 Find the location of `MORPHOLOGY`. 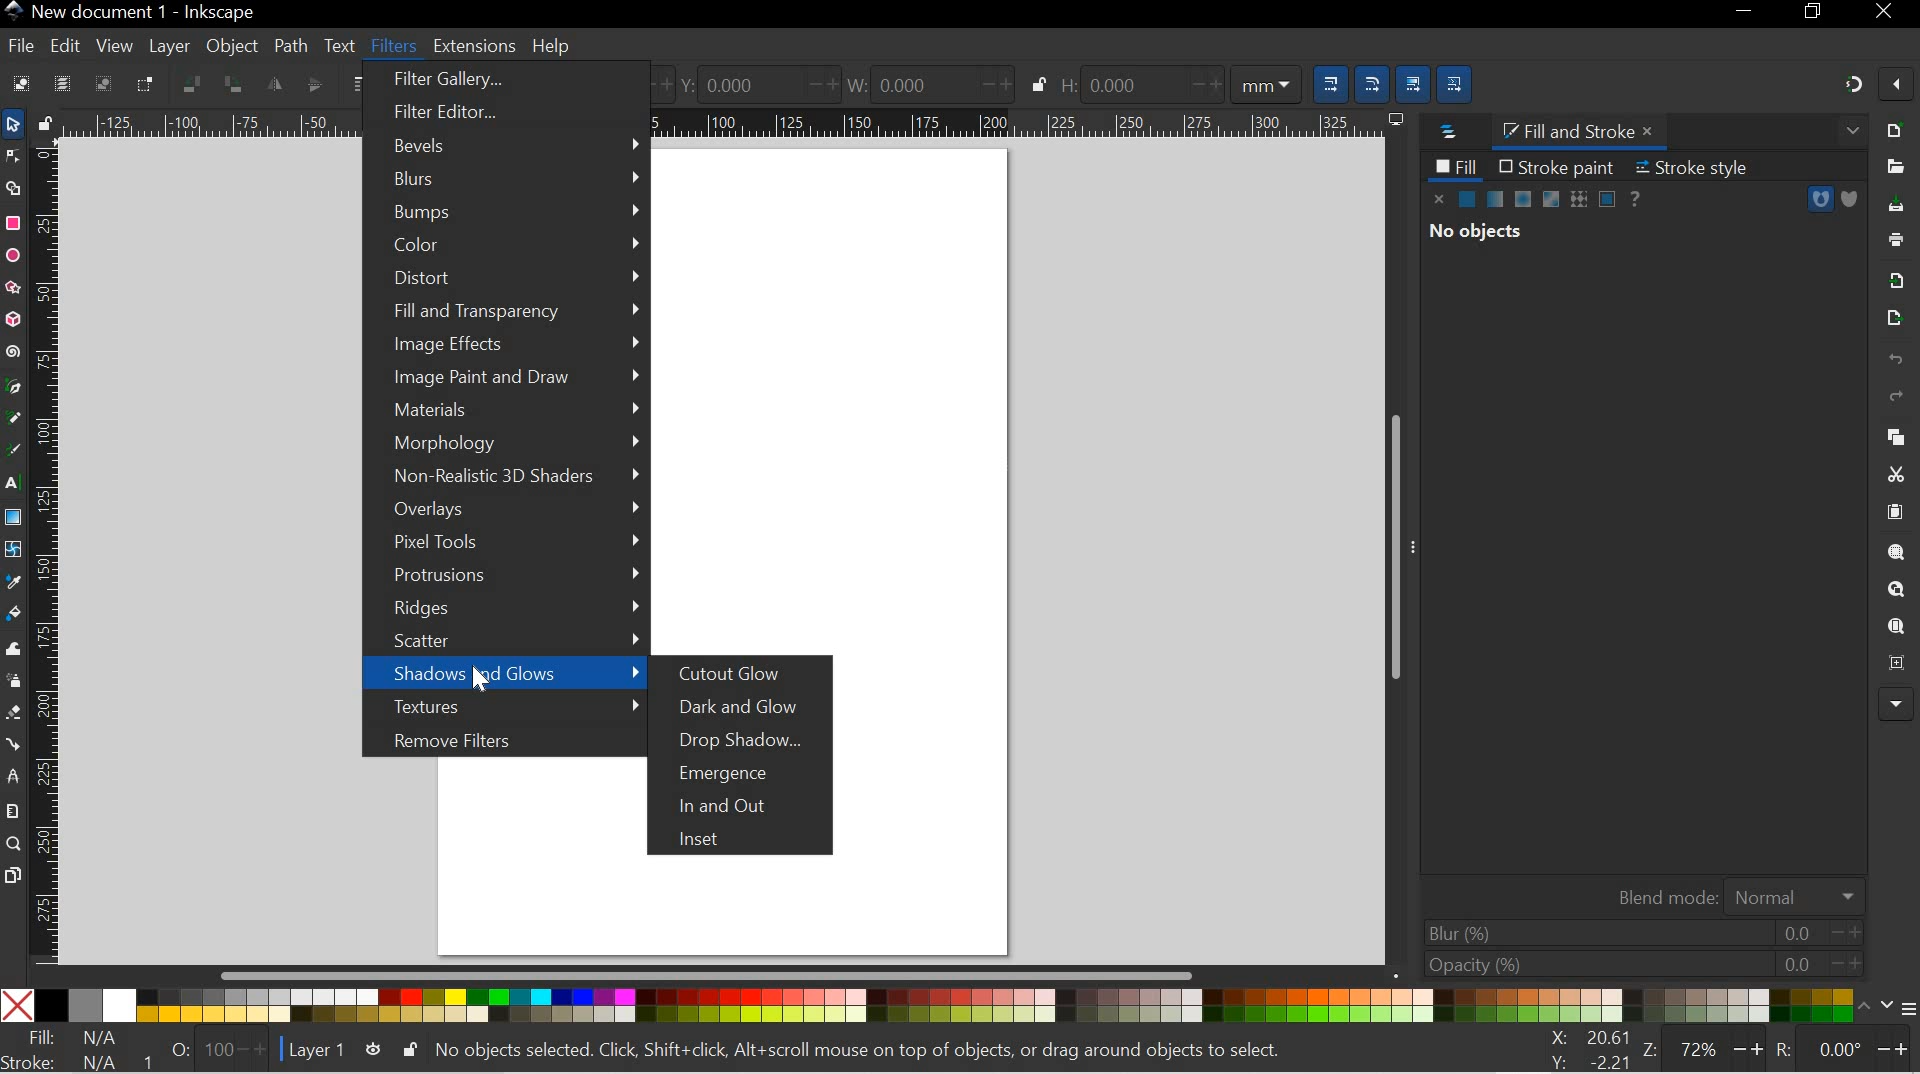

MORPHOLOGY is located at coordinates (505, 444).